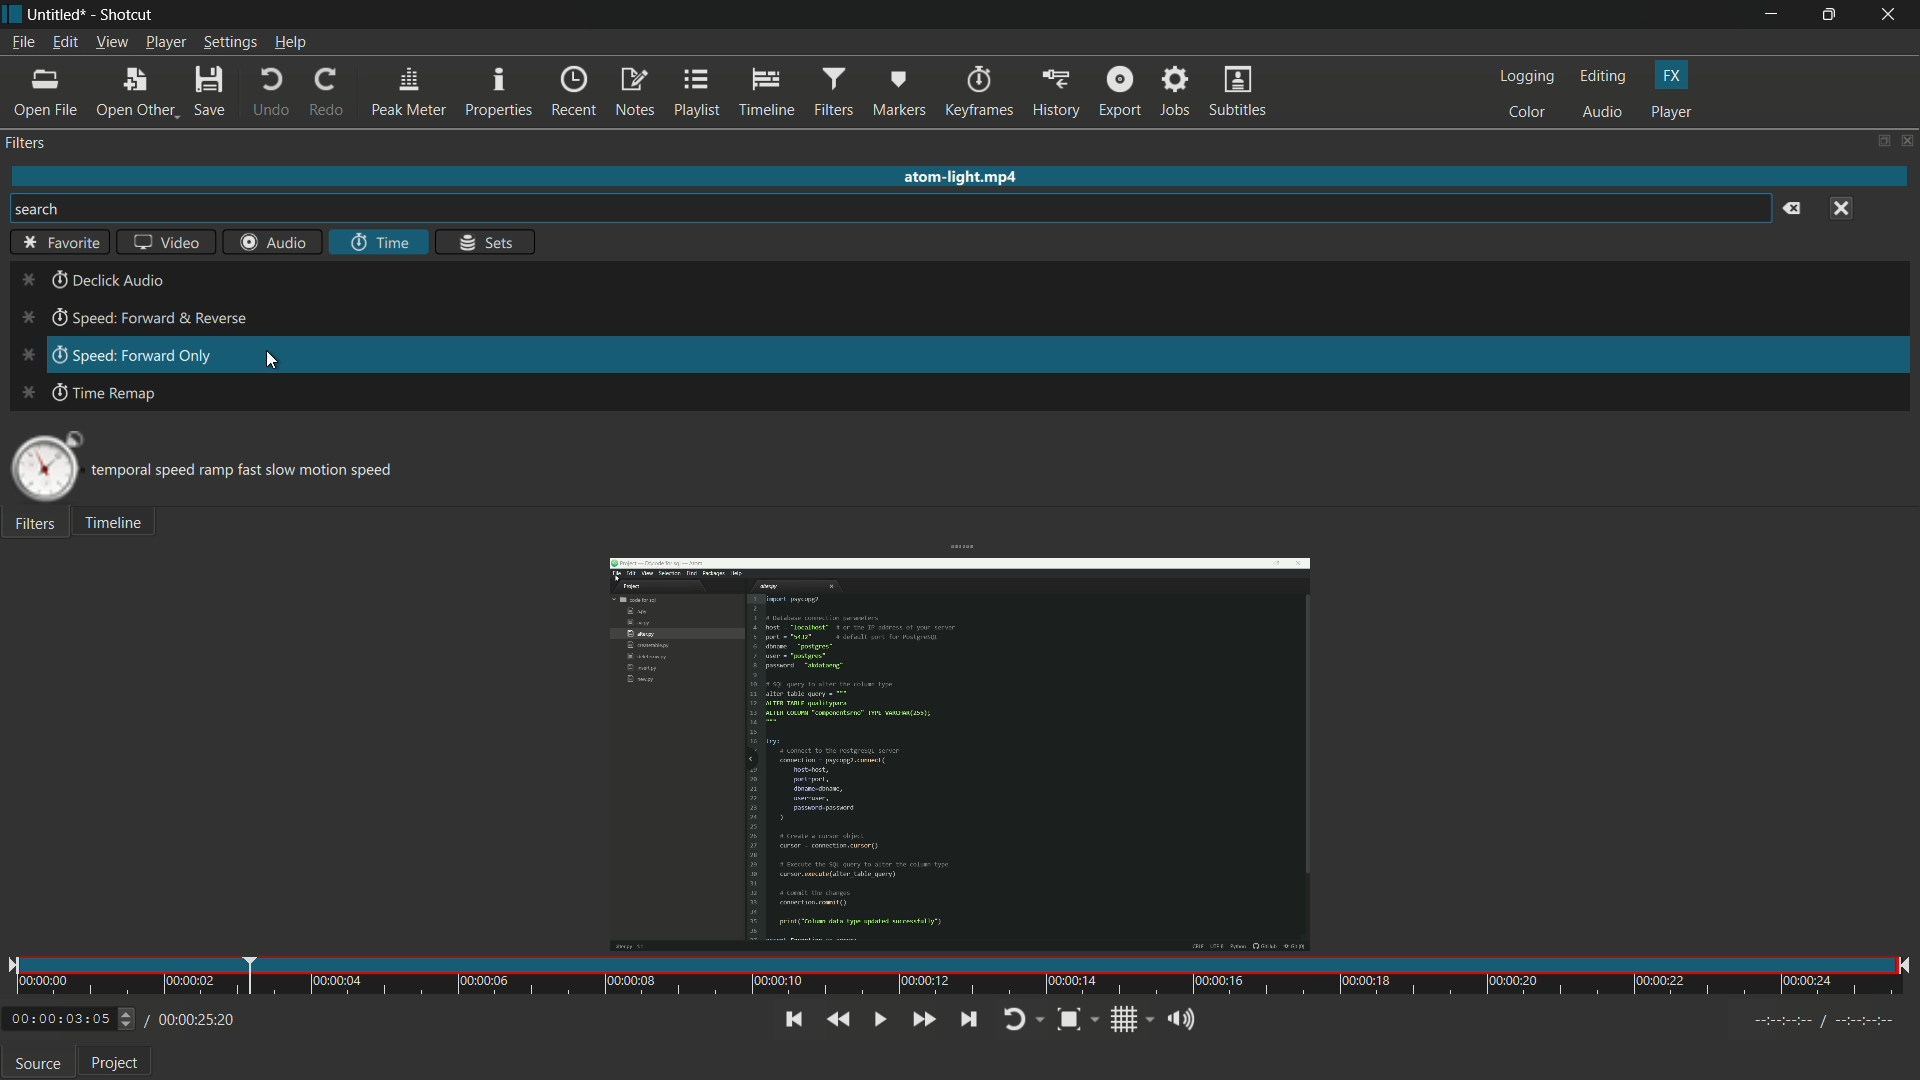 Image resolution: width=1920 pixels, height=1080 pixels. What do you see at coordinates (901, 93) in the screenshot?
I see `markers` at bounding box center [901, 93].